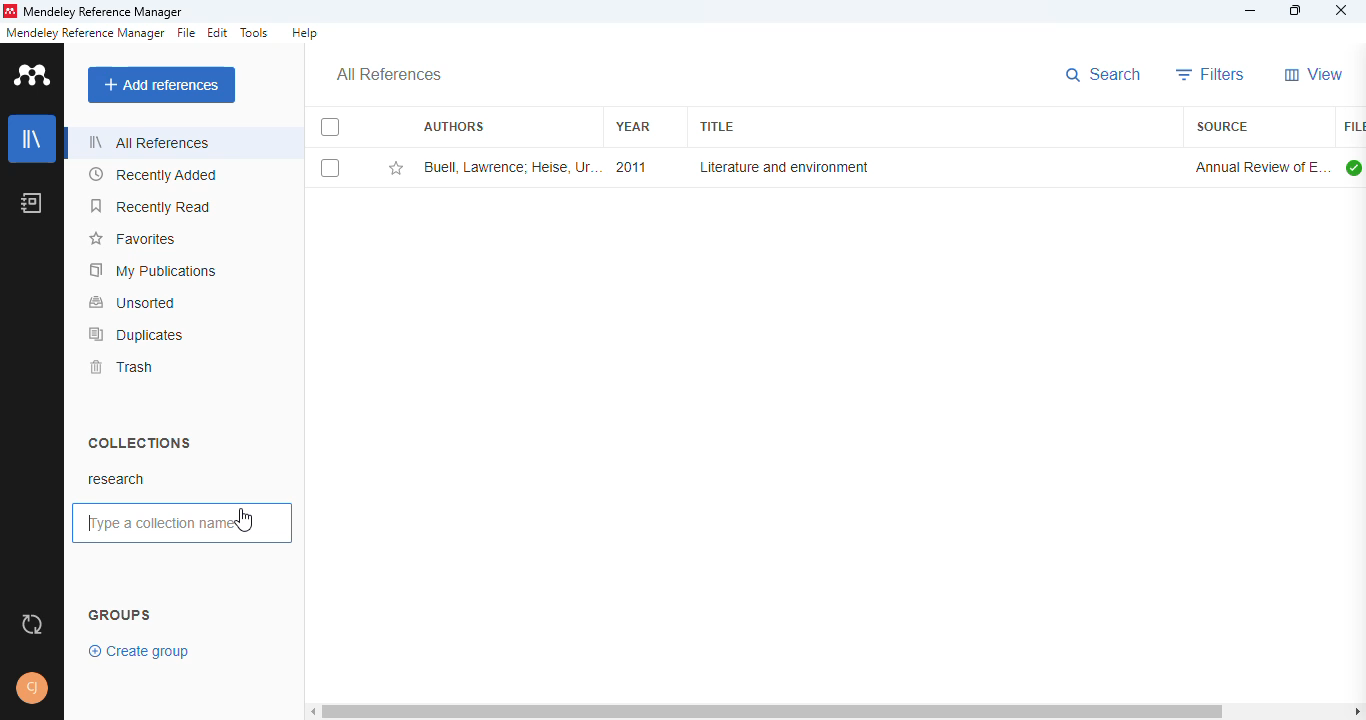  Describe the element at coordinates (31, 139) in the screenshot. I see `library` at that location.